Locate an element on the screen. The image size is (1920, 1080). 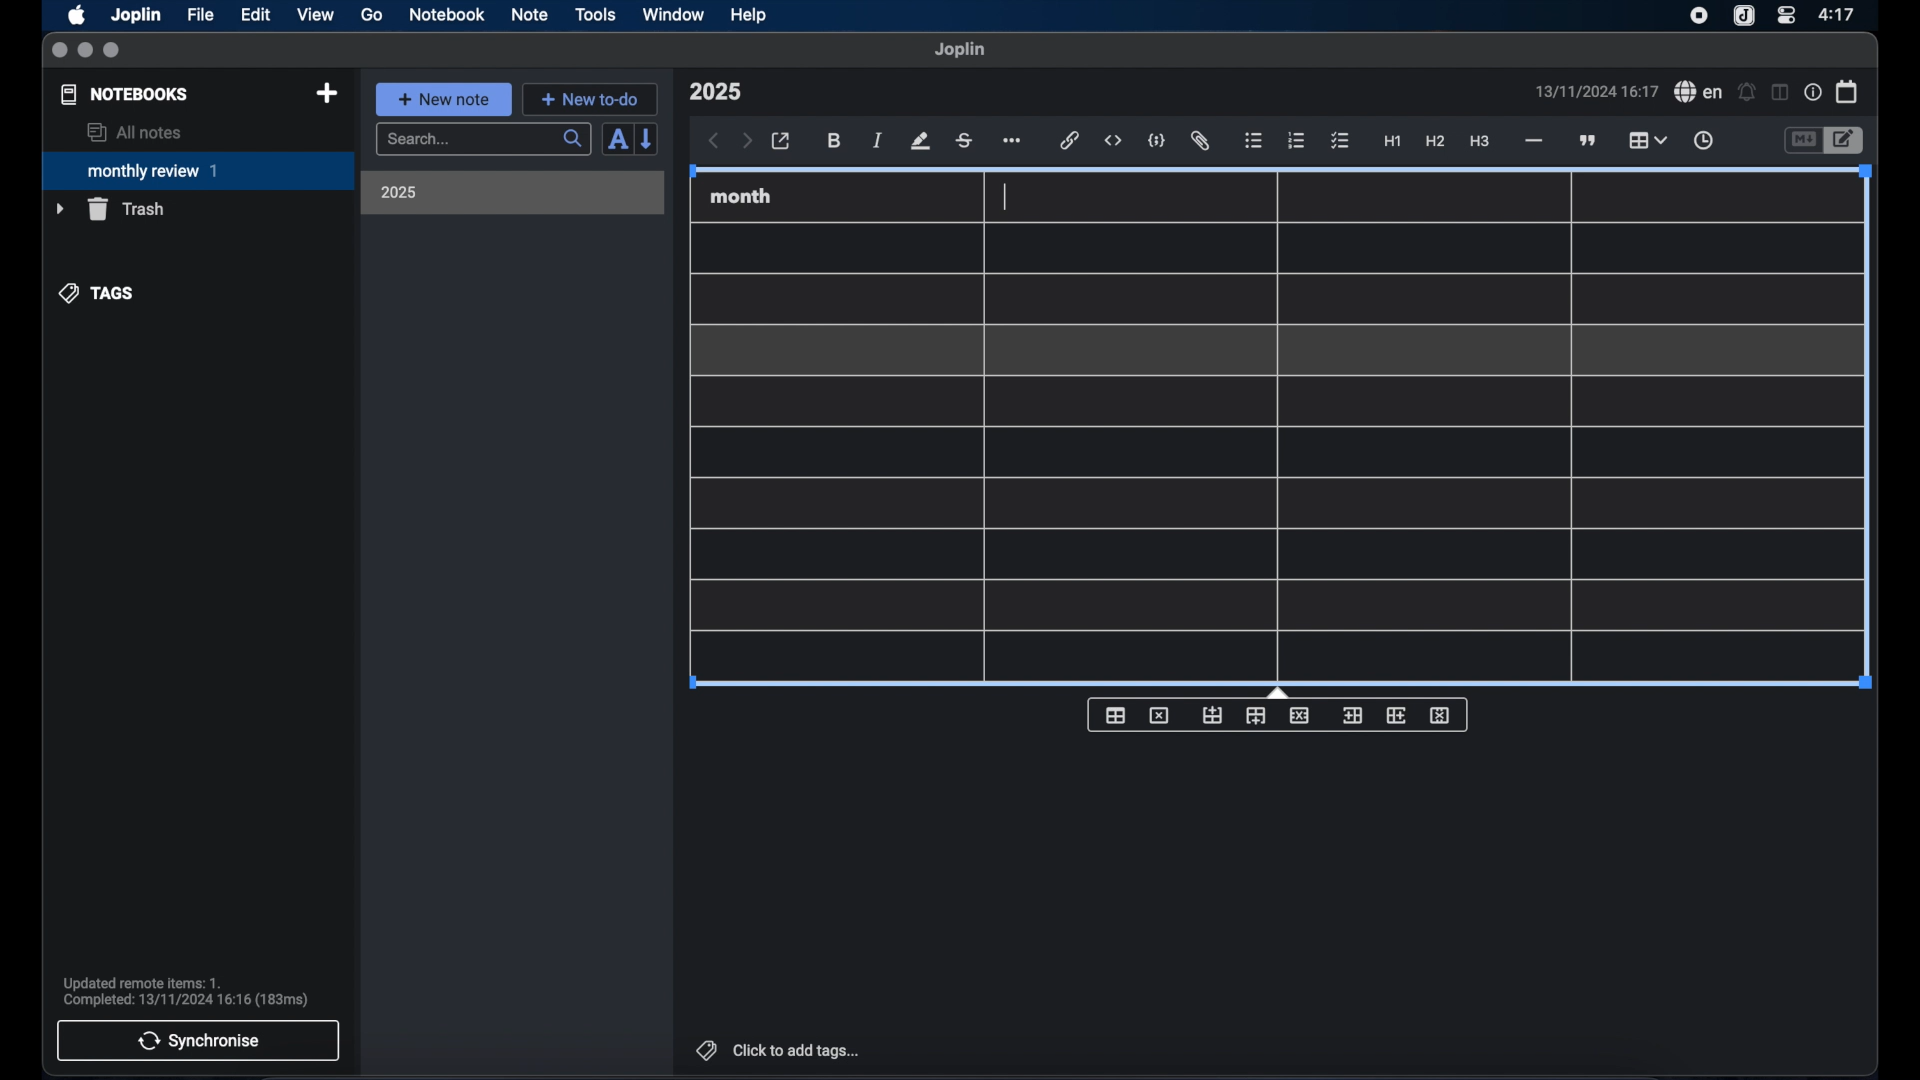
new notebook is located at coordinates (326, 94).